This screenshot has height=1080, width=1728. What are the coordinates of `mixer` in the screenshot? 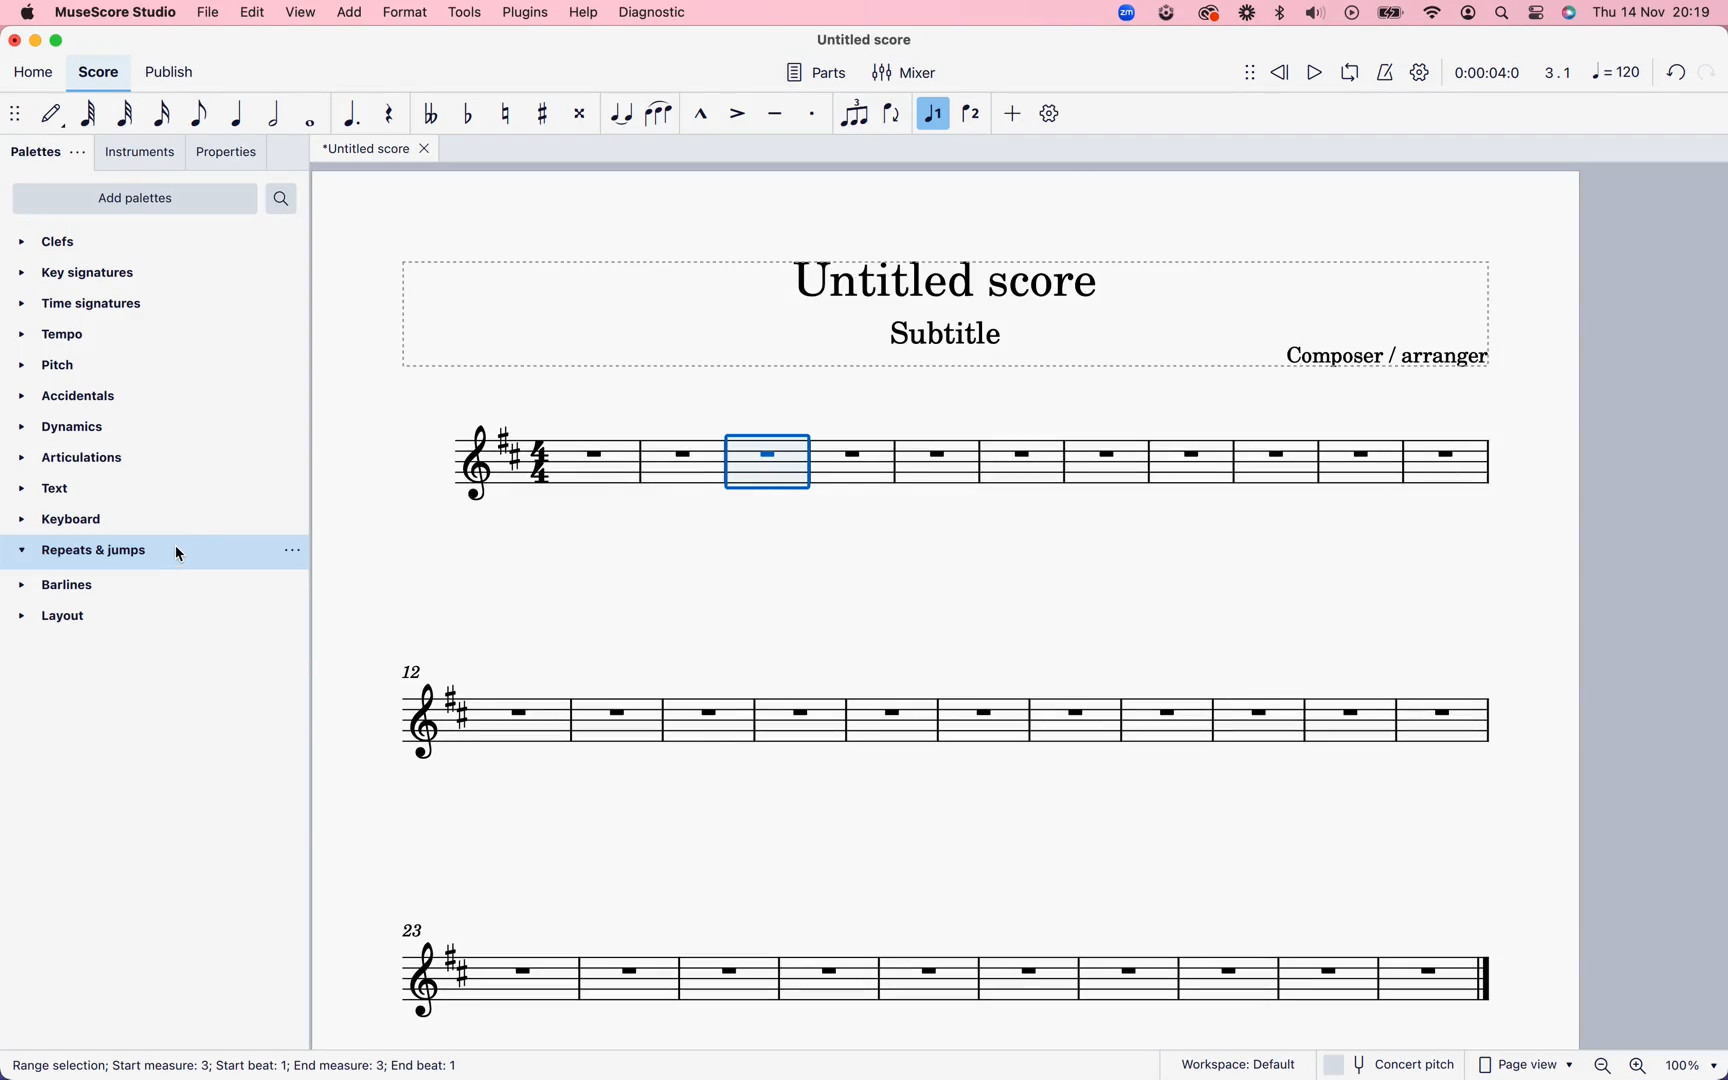 It's located at (905, 74).